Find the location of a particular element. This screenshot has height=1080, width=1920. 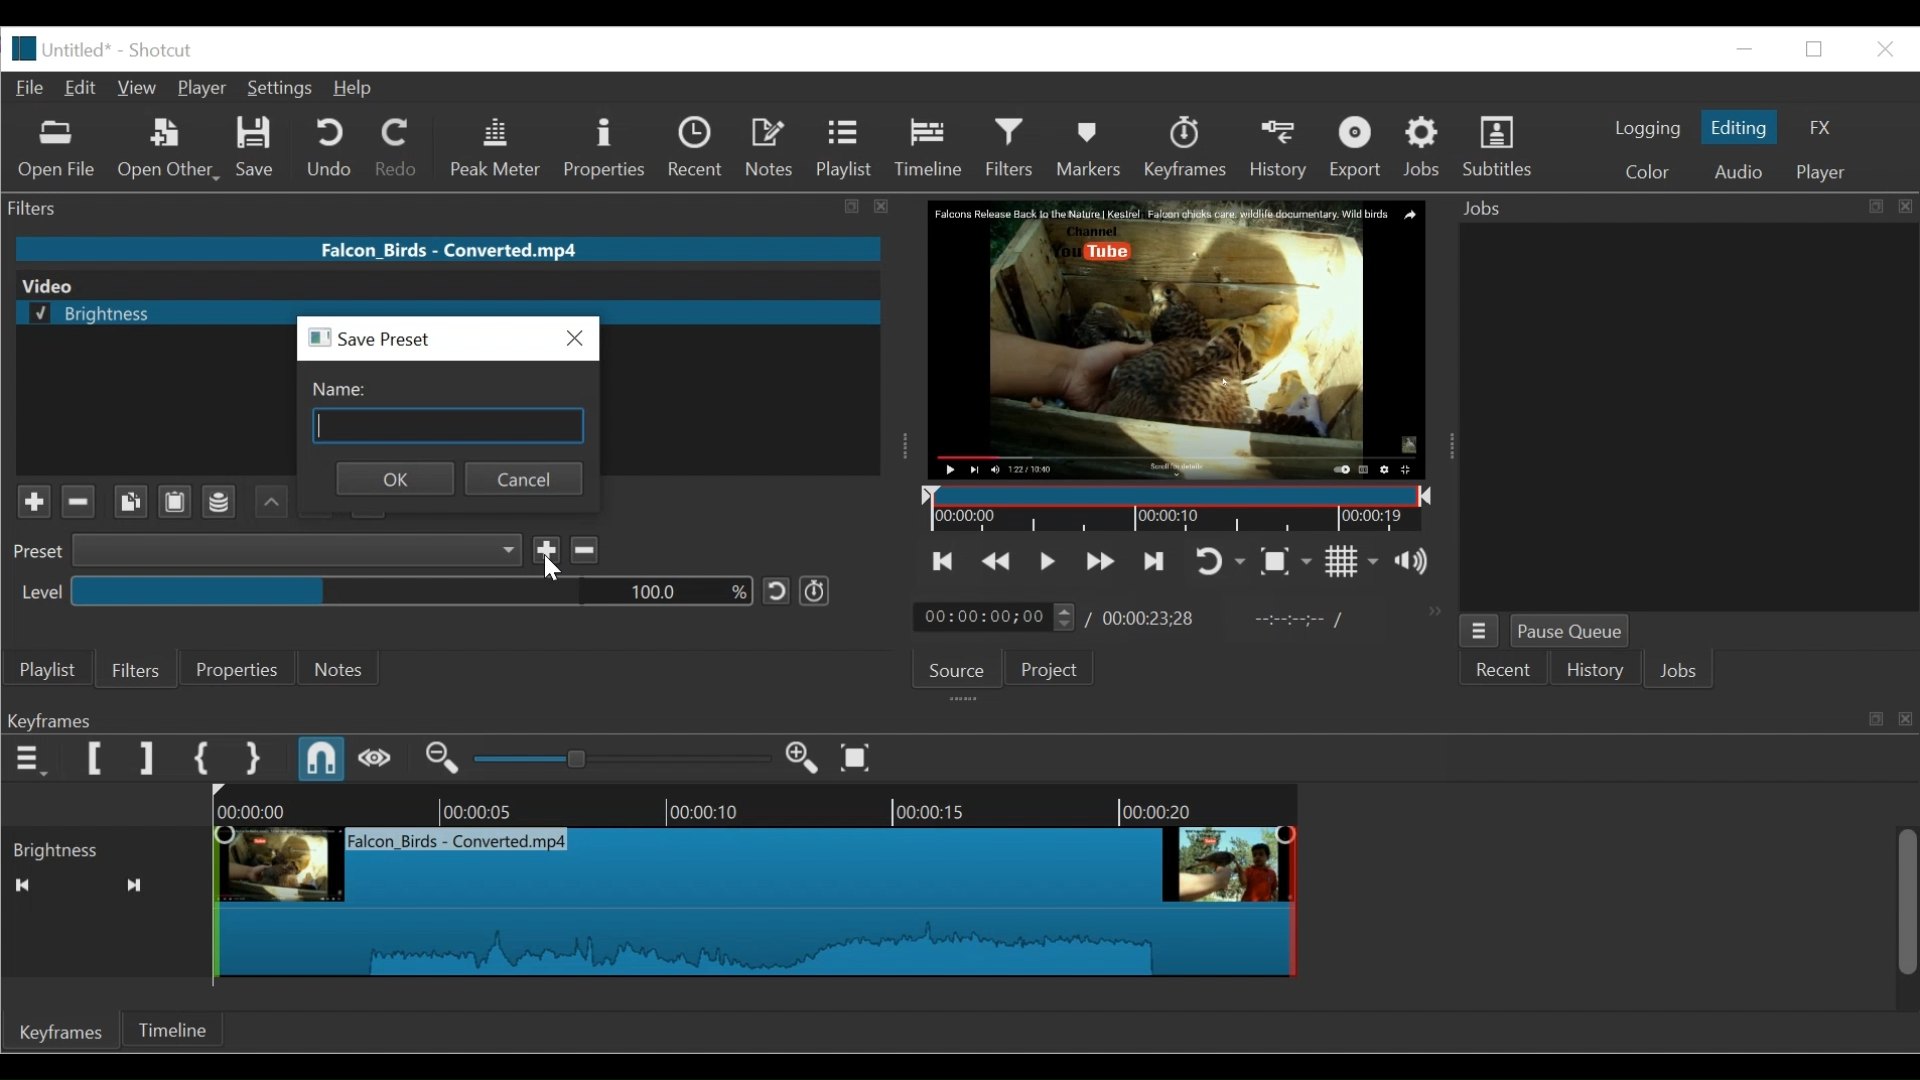

Set Filter First is located at coordinates (97, 760).